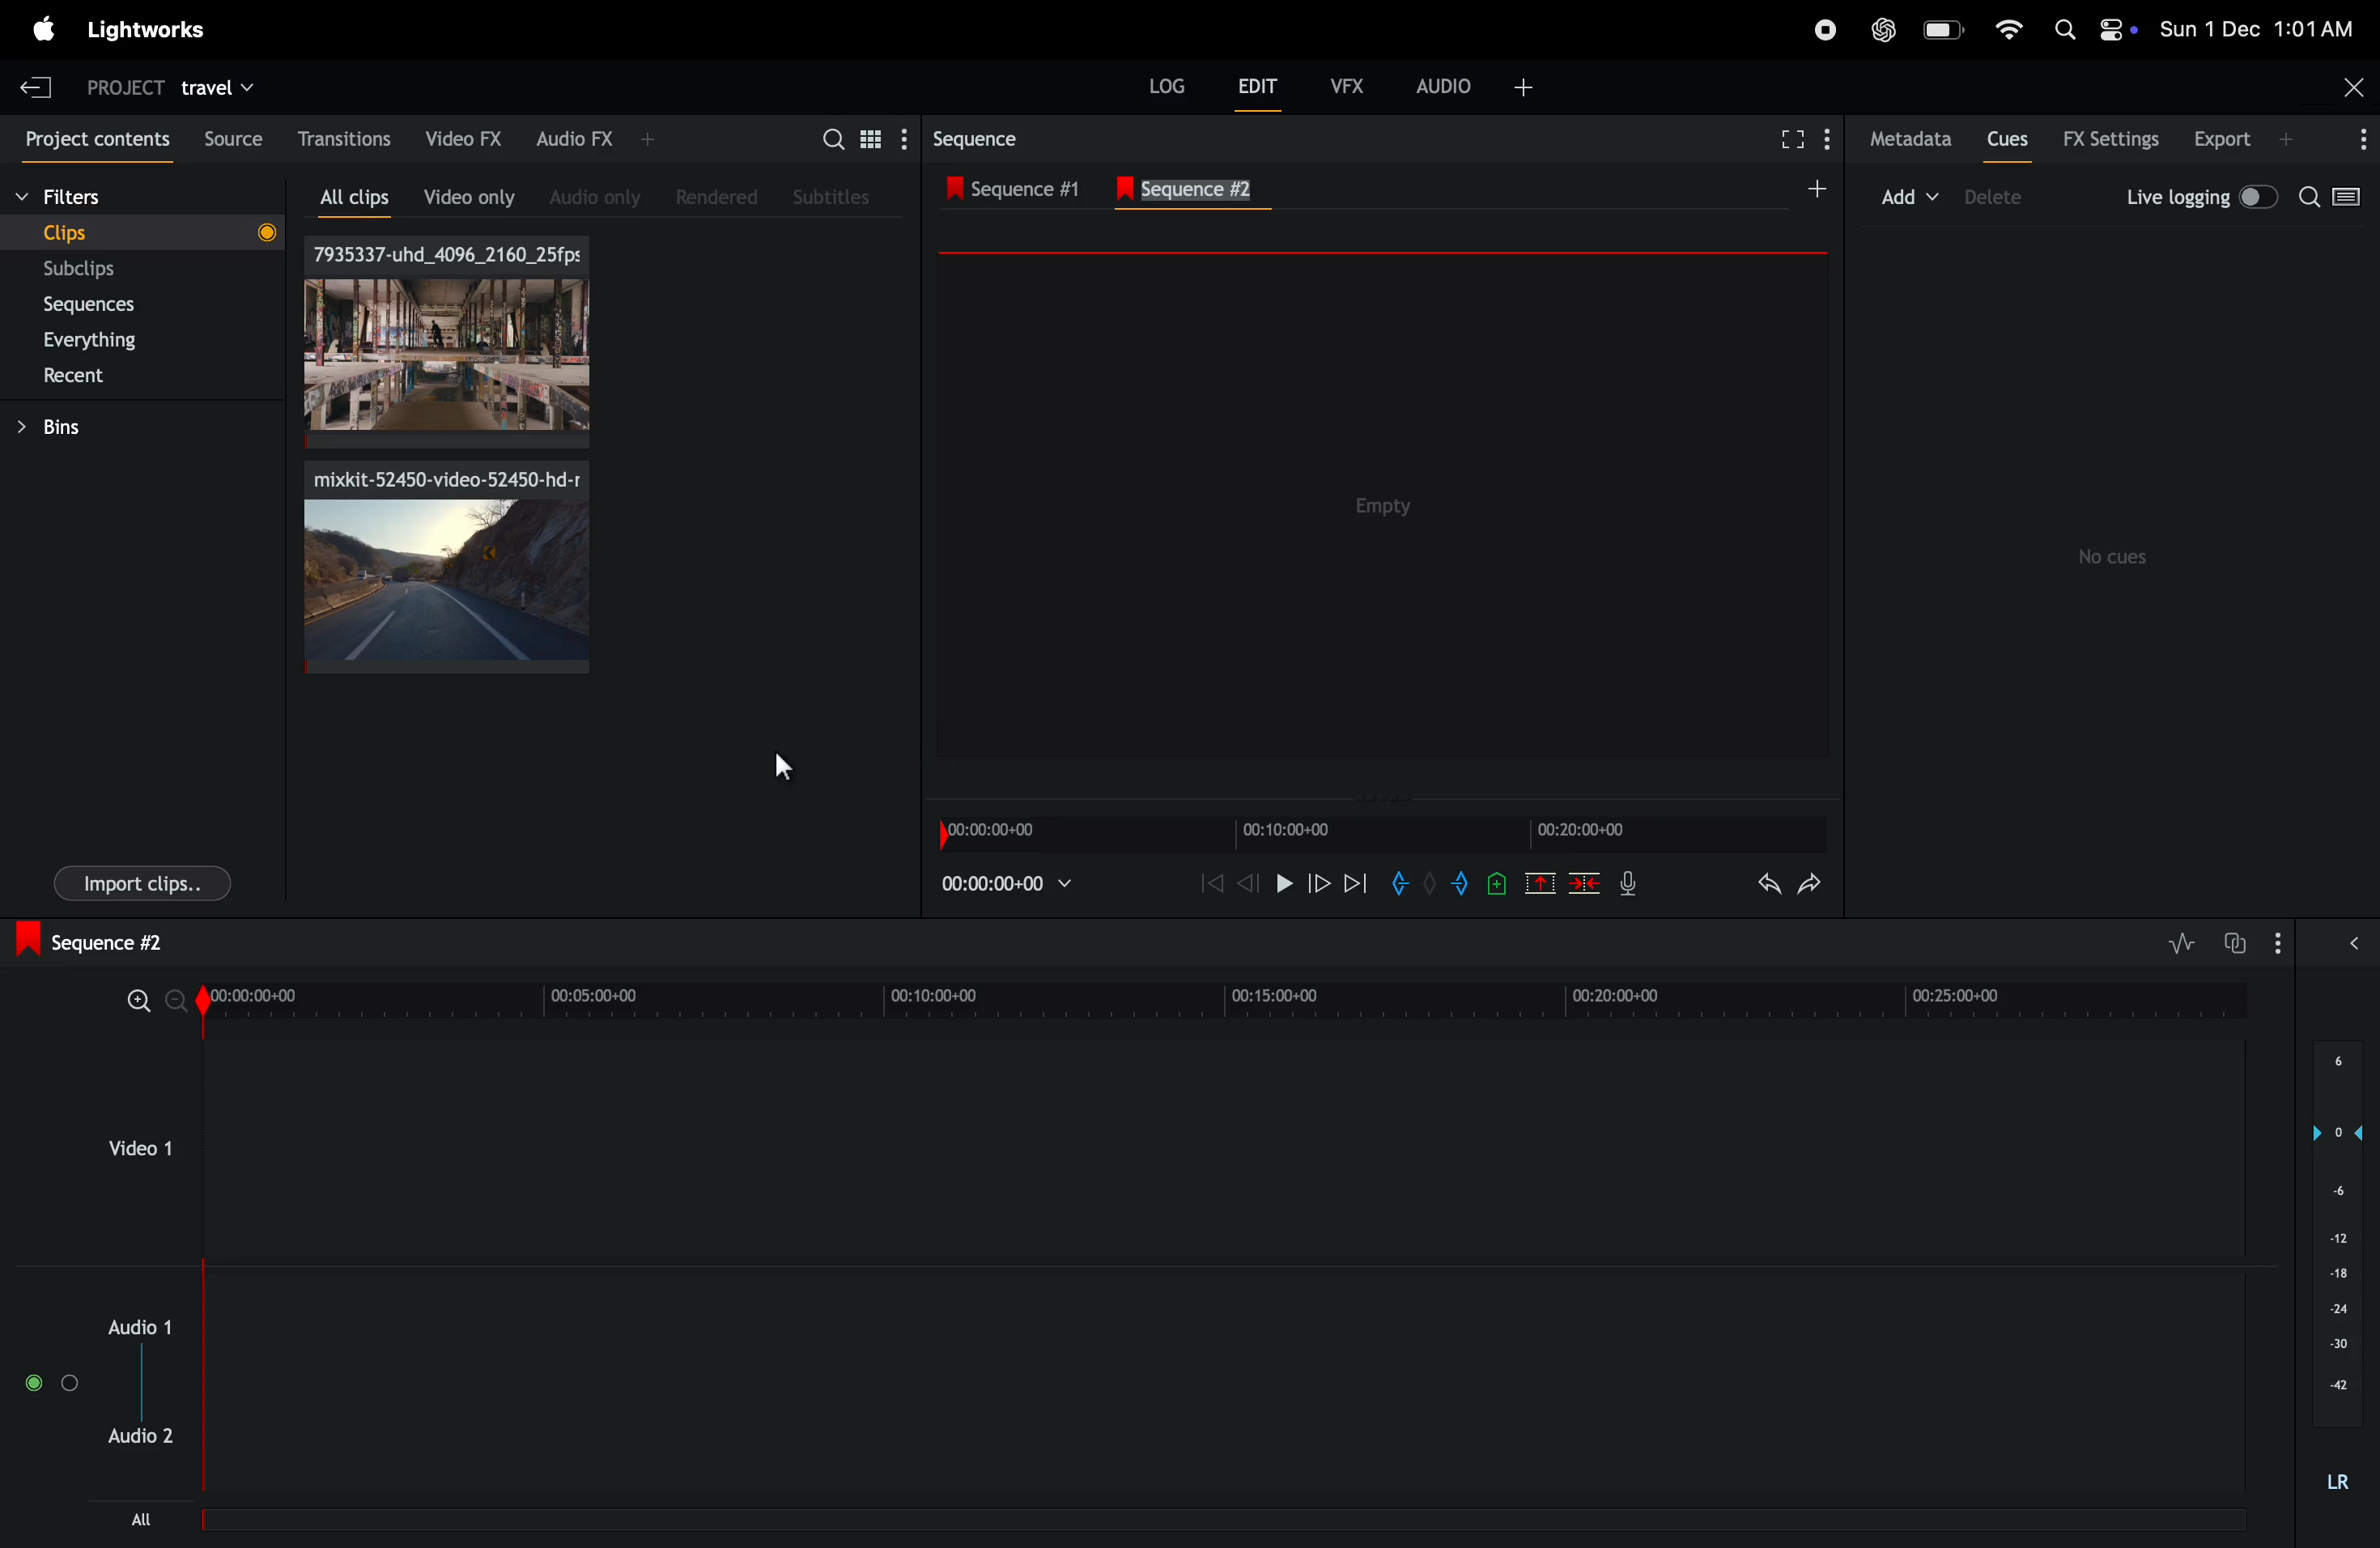 This screenshot has width=2380, height=1548. I want to click on exit, so click(42, 86).